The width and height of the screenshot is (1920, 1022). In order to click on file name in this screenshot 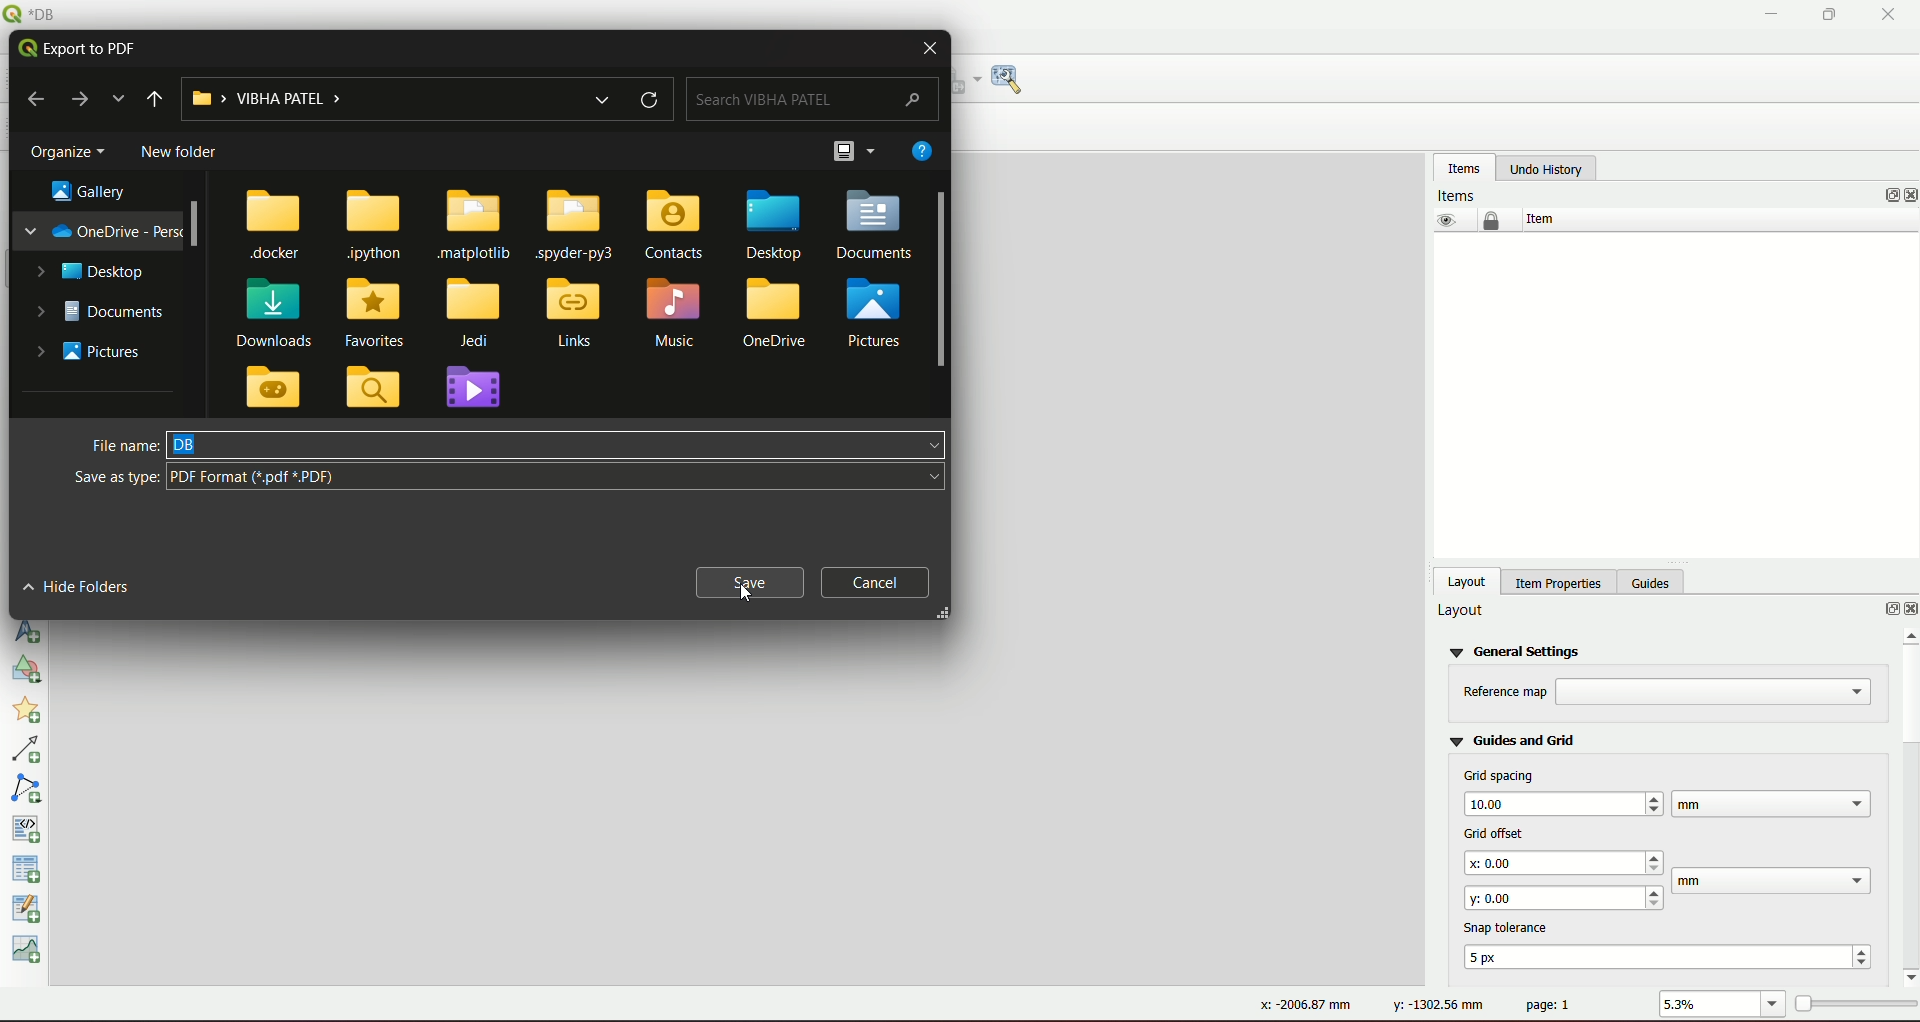, I will do `click(121, 442)`.